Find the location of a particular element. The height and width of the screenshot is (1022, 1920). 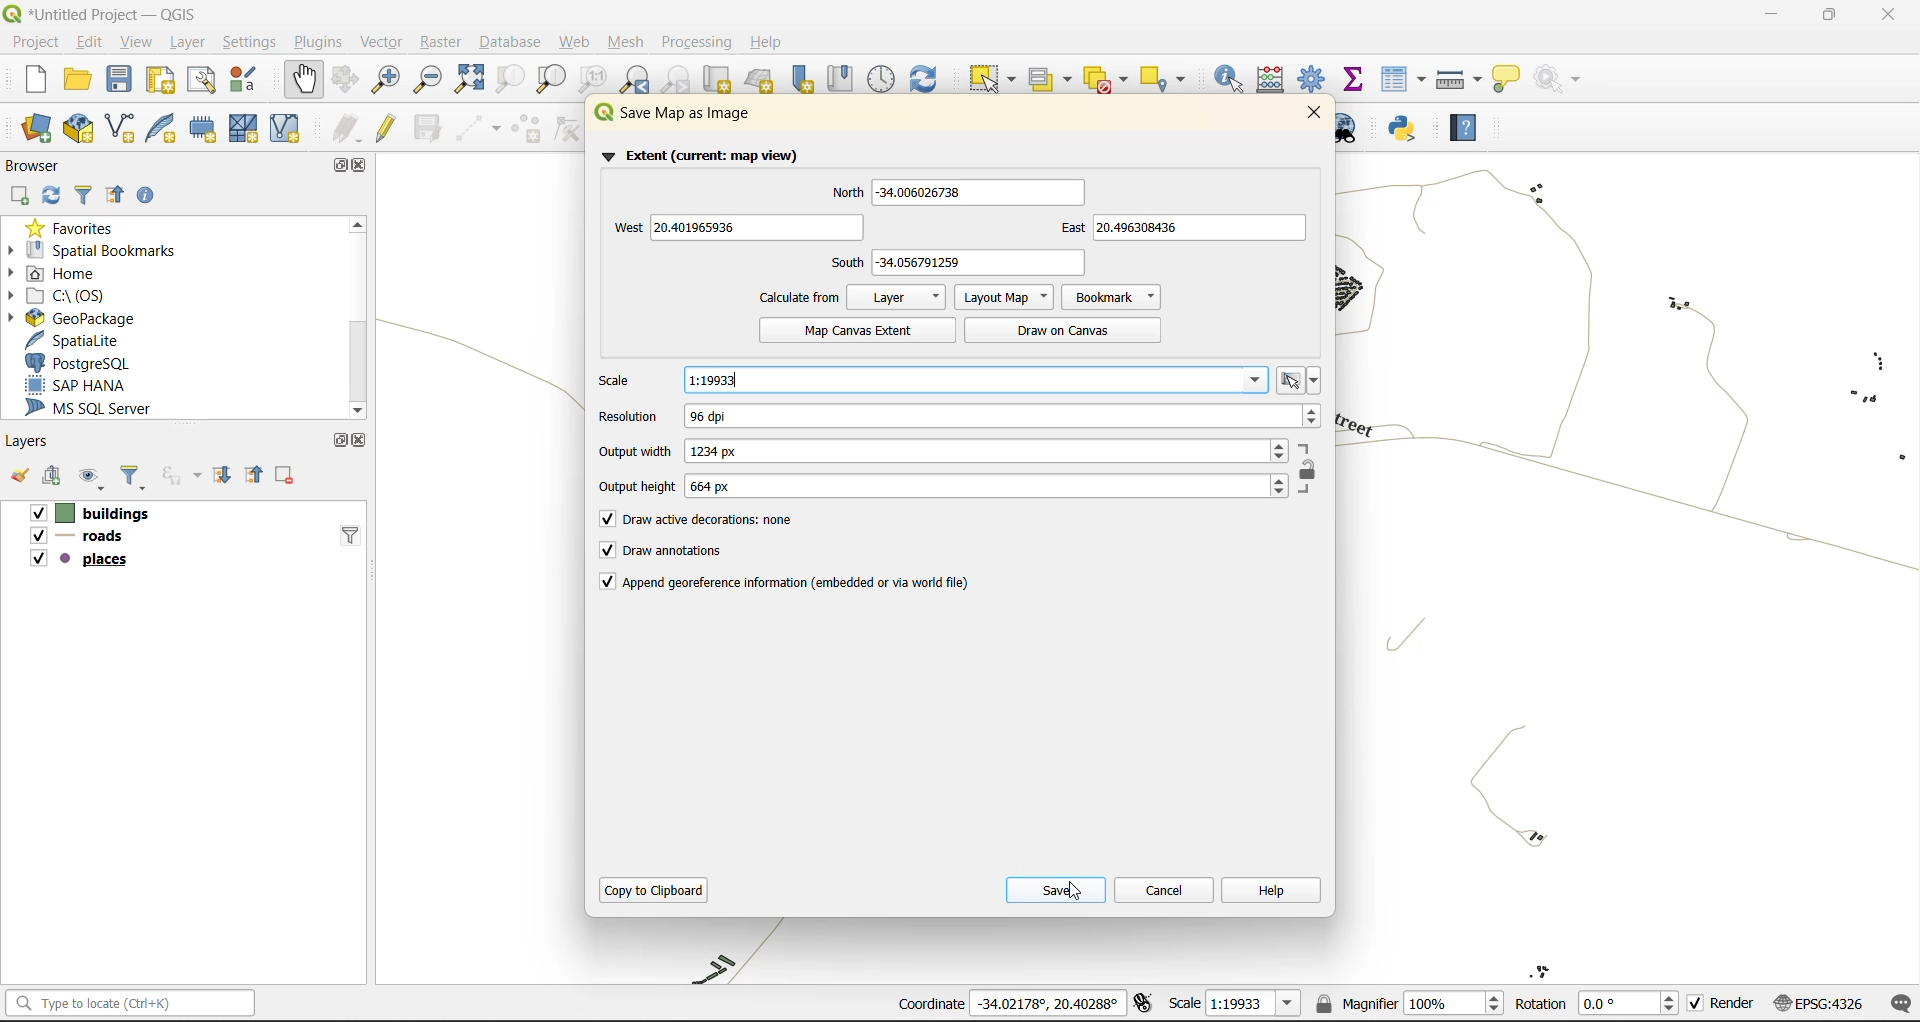

magnifier is located at coordinates (1409, 1001).